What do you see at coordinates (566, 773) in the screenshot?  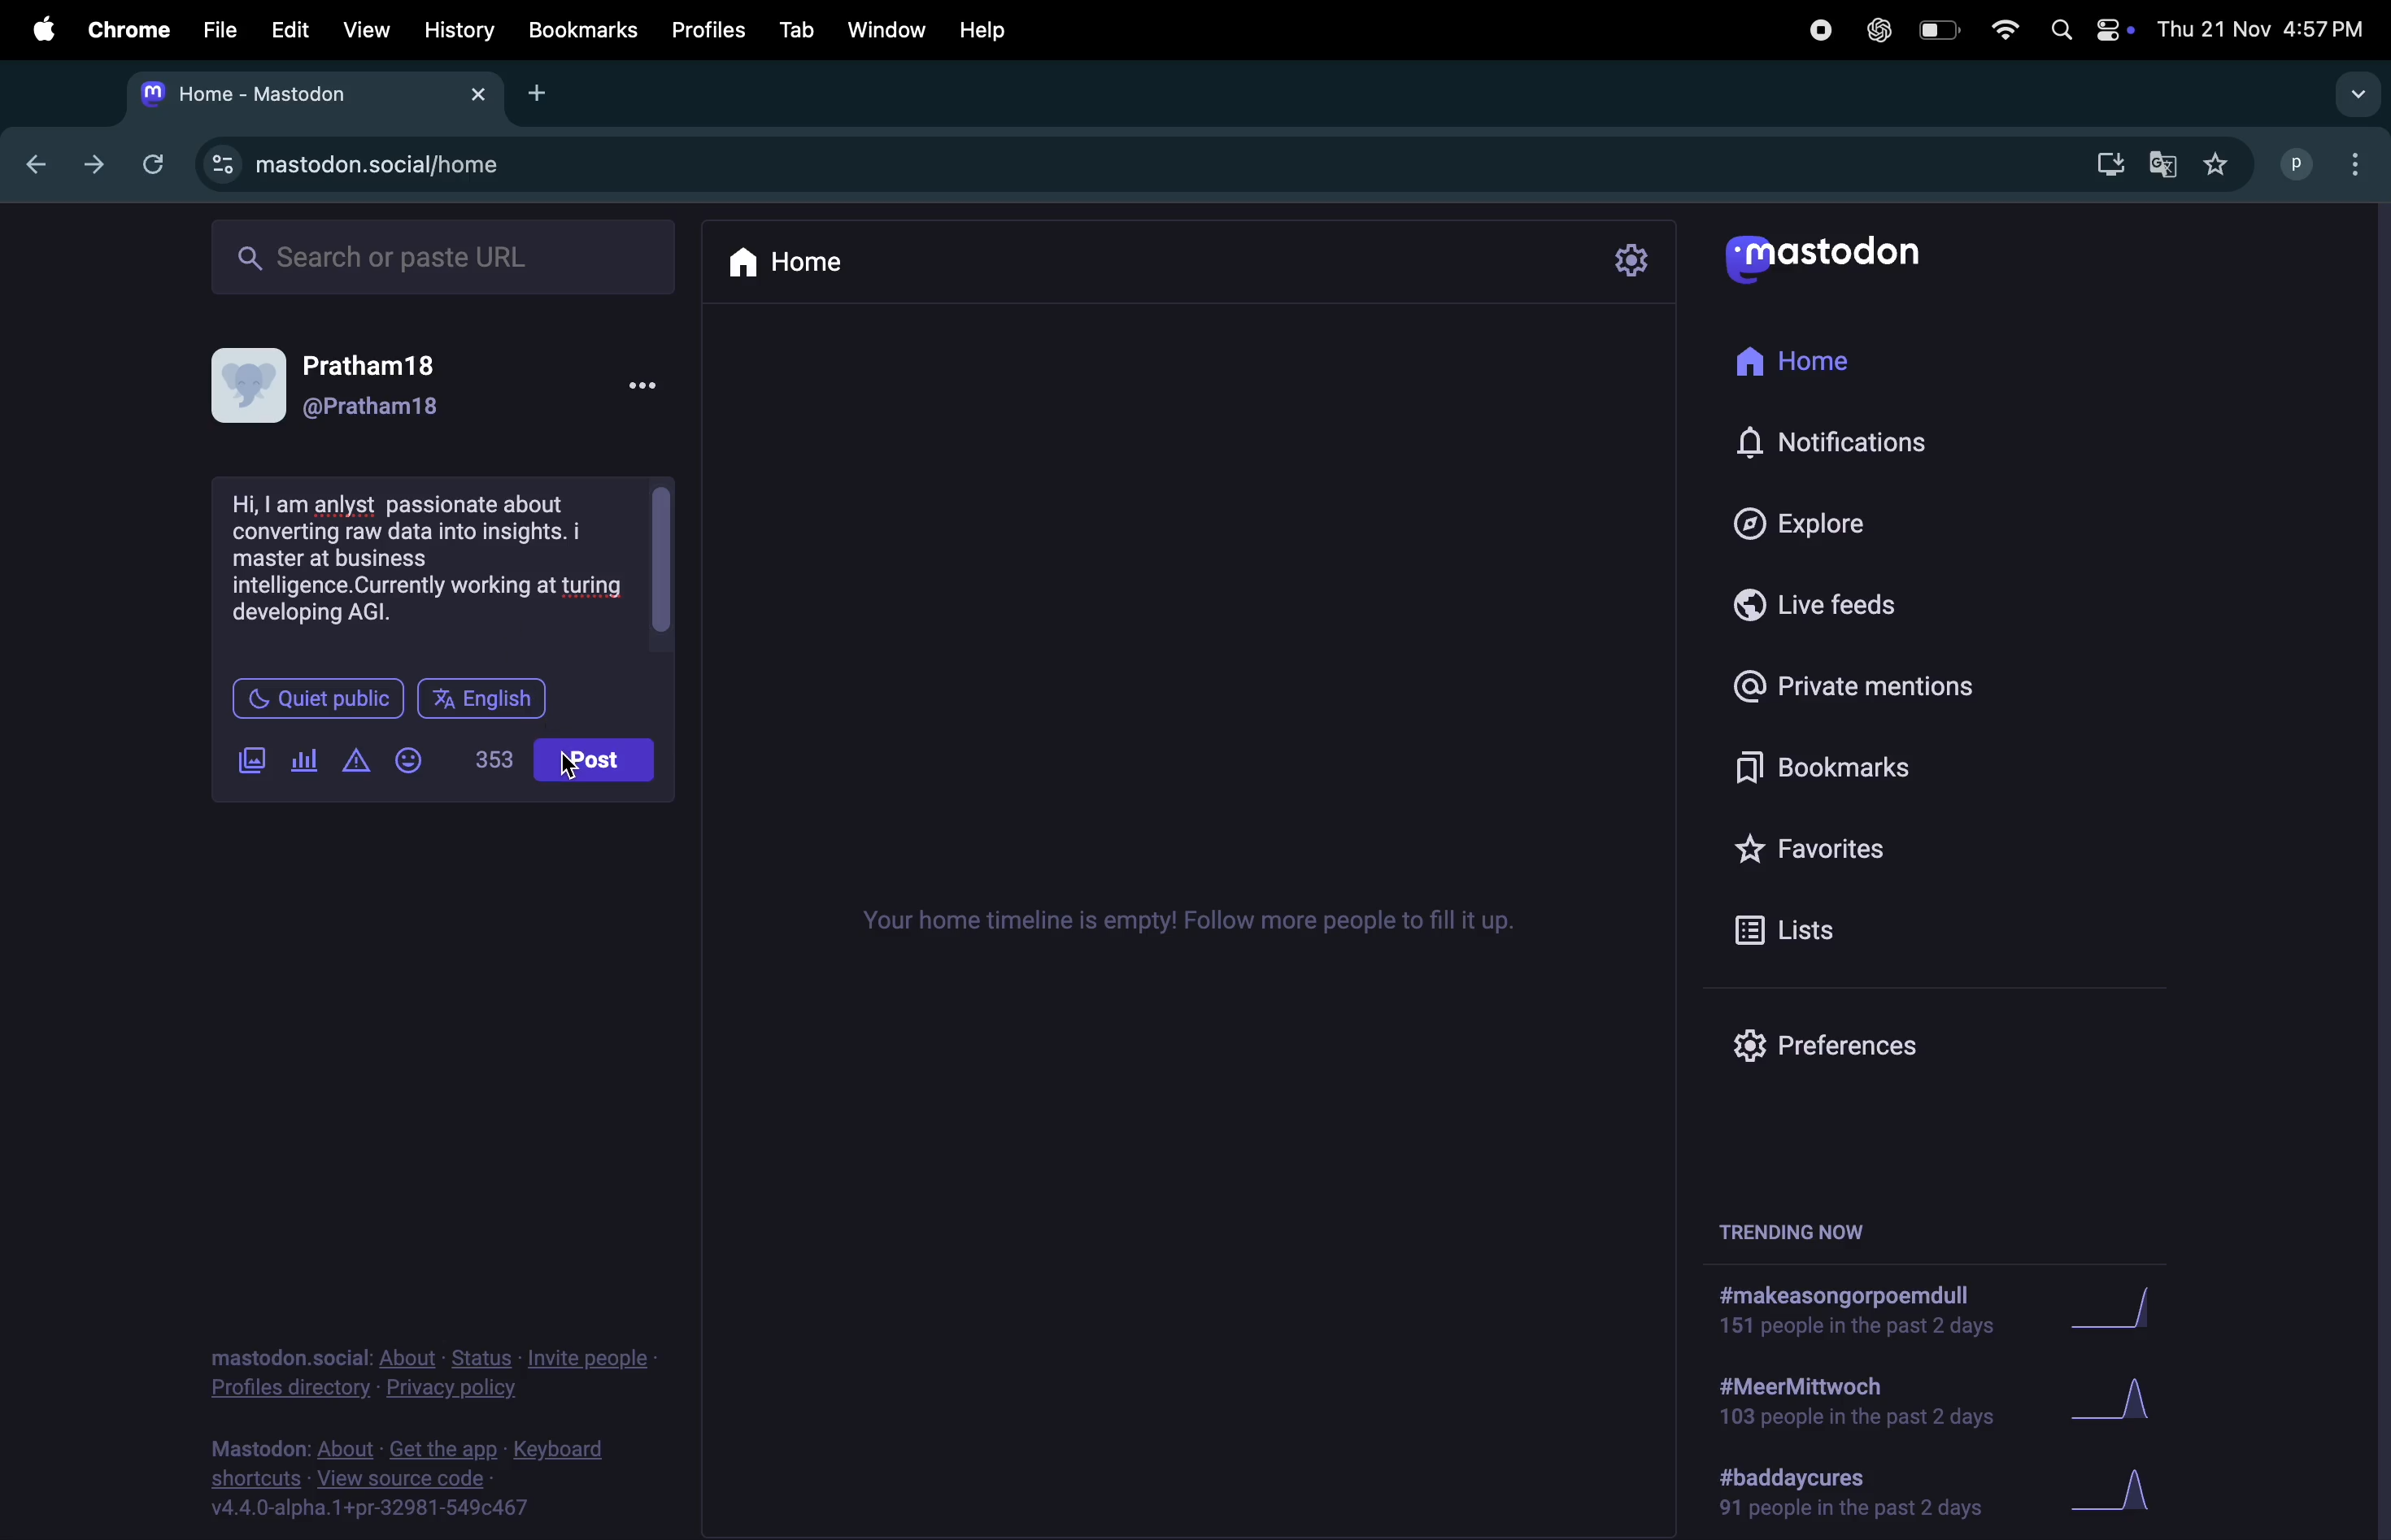 I see `cursor` at bounding box center [566, 773].